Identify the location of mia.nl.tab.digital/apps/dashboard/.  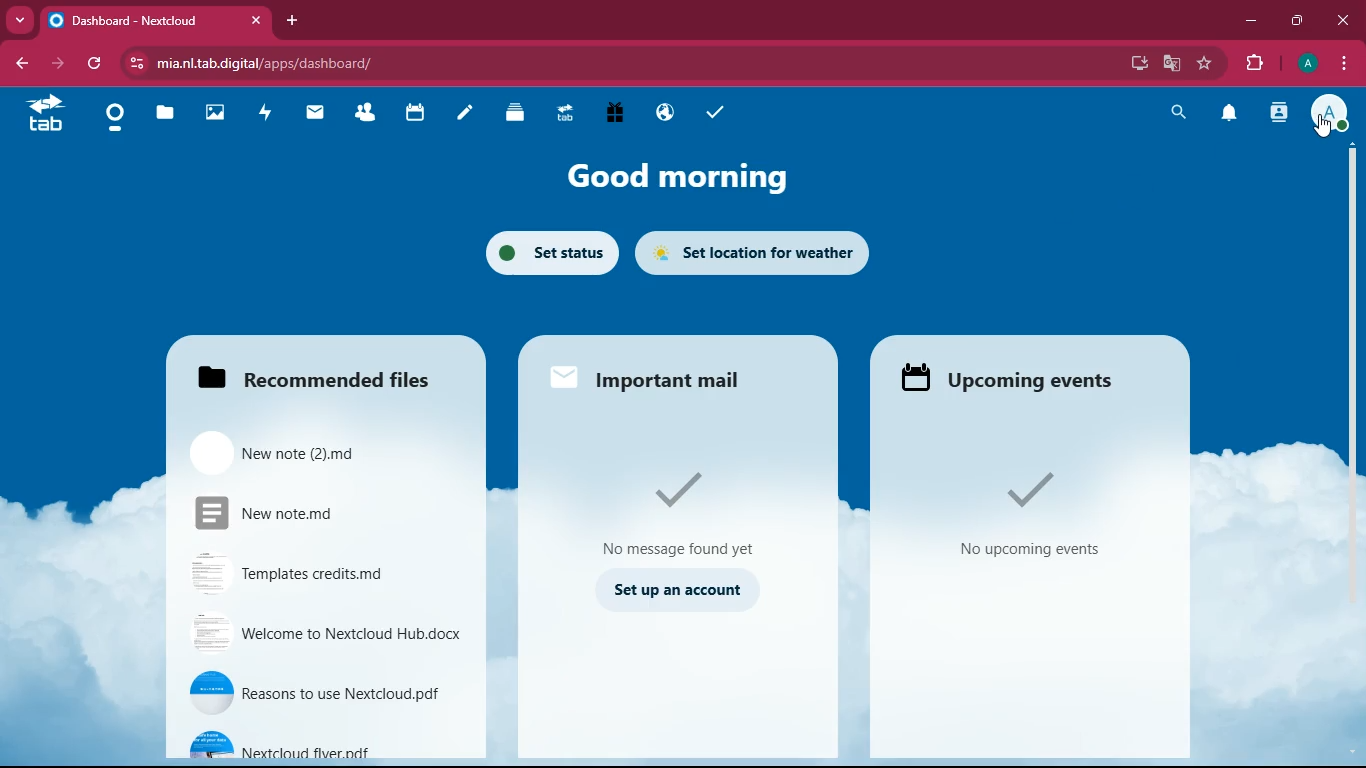
(271, 65).